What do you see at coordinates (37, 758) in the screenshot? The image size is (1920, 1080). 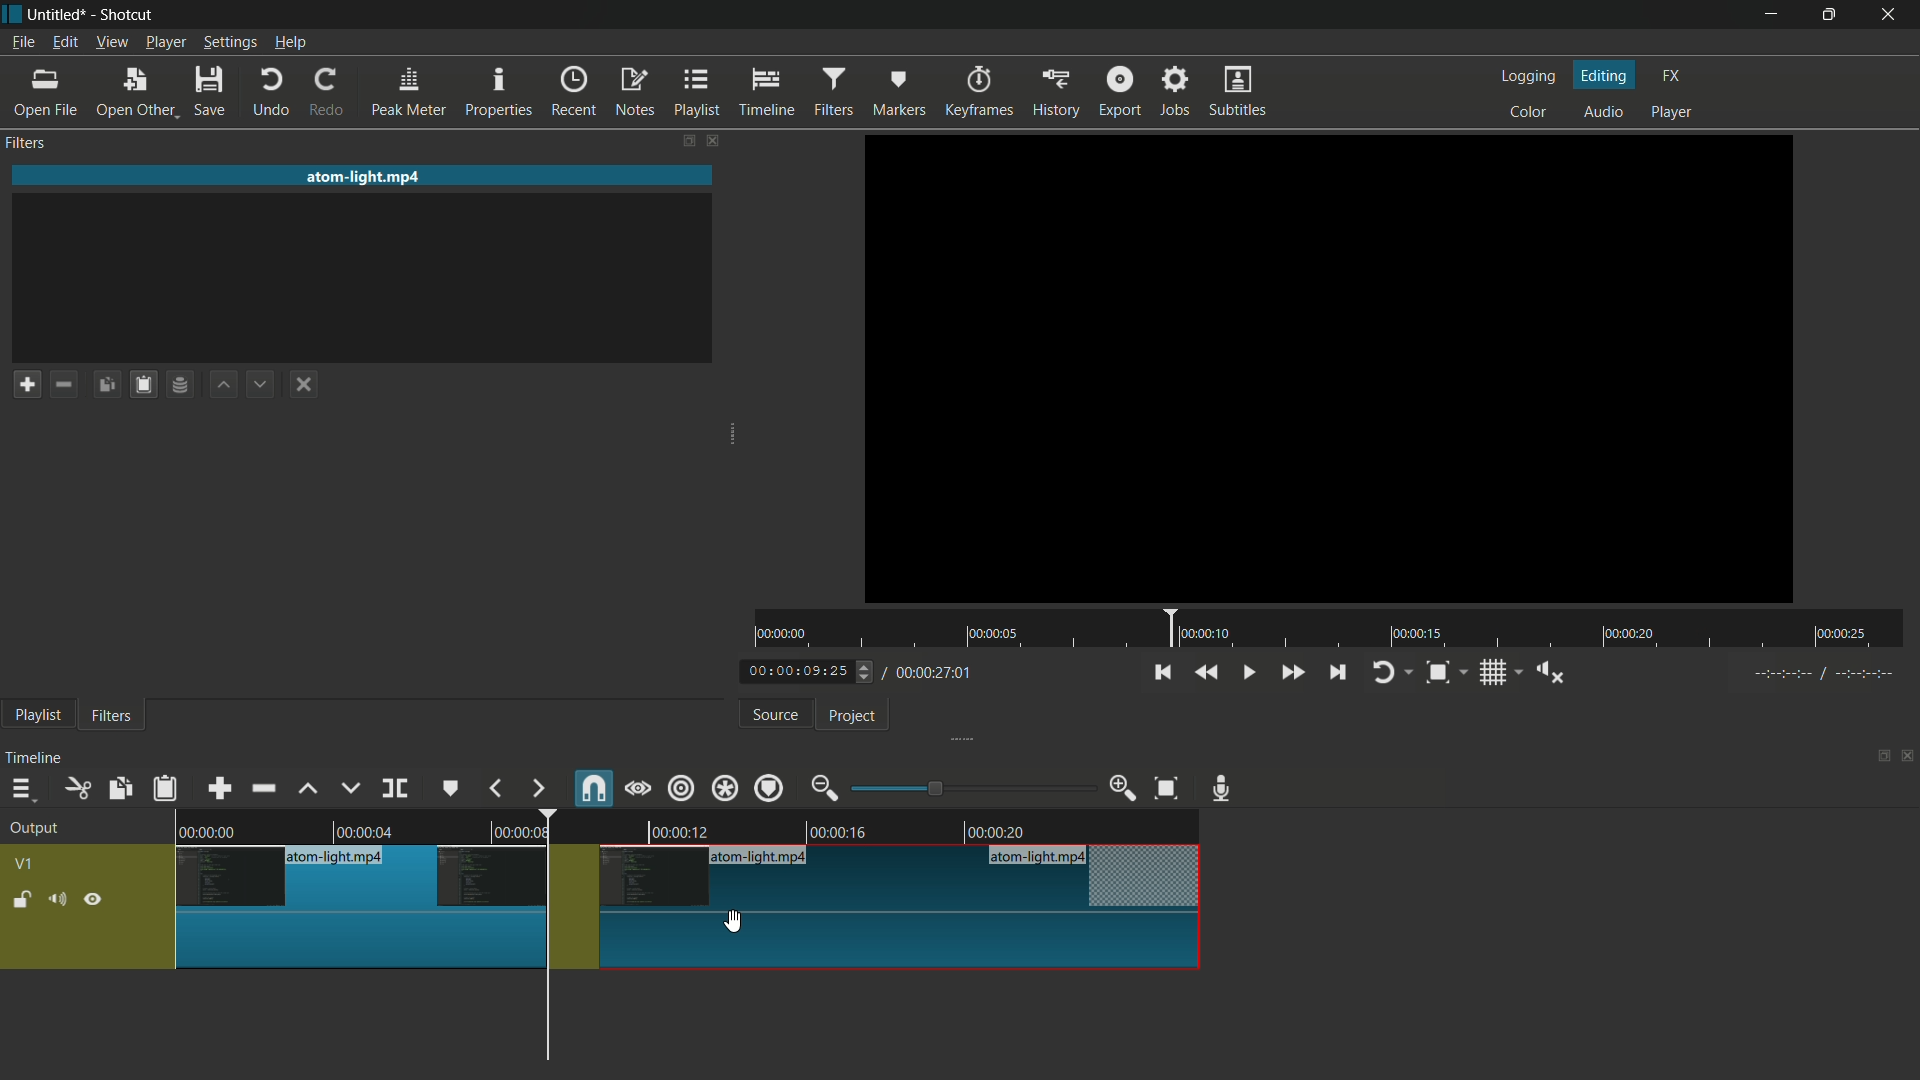 I see `timeline` at bounding box center [37, 758].